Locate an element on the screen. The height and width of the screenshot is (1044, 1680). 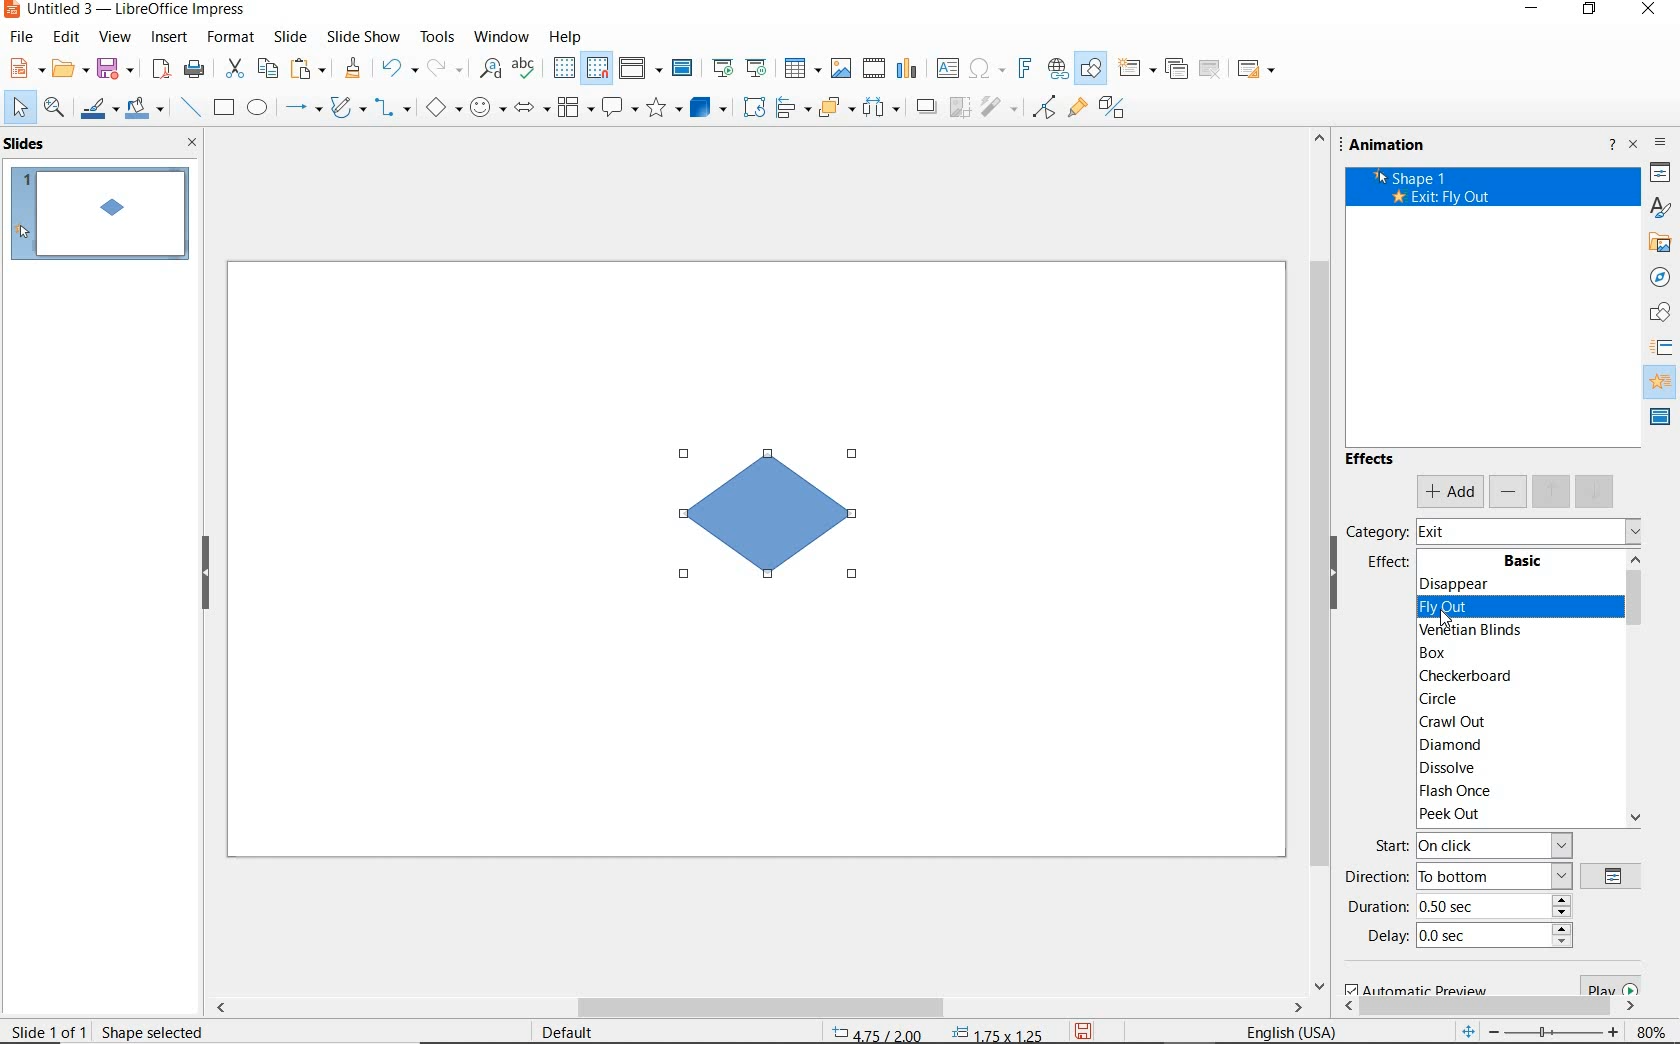
annimation is located at coordinates (1411, 147).